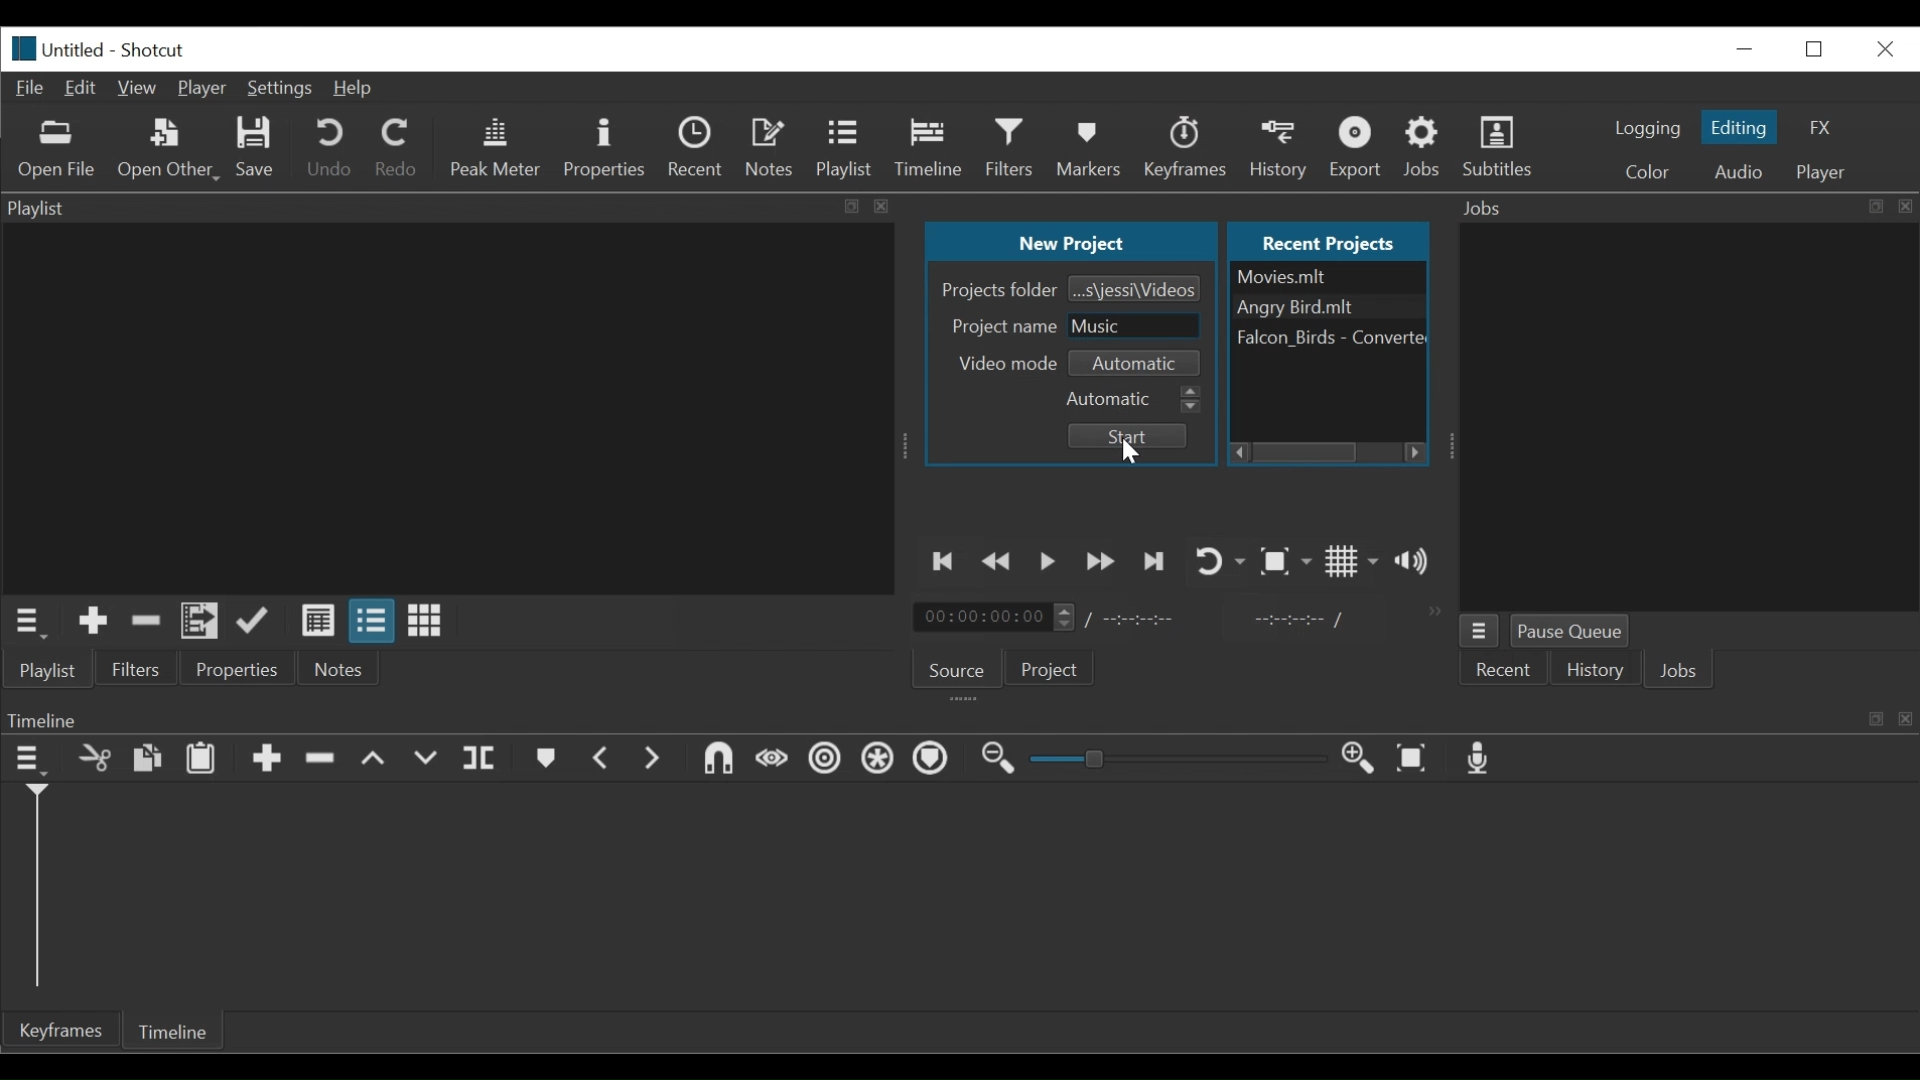 This screenshot has width=1920, height=1080. I want to click on Source, so click(957, 670).